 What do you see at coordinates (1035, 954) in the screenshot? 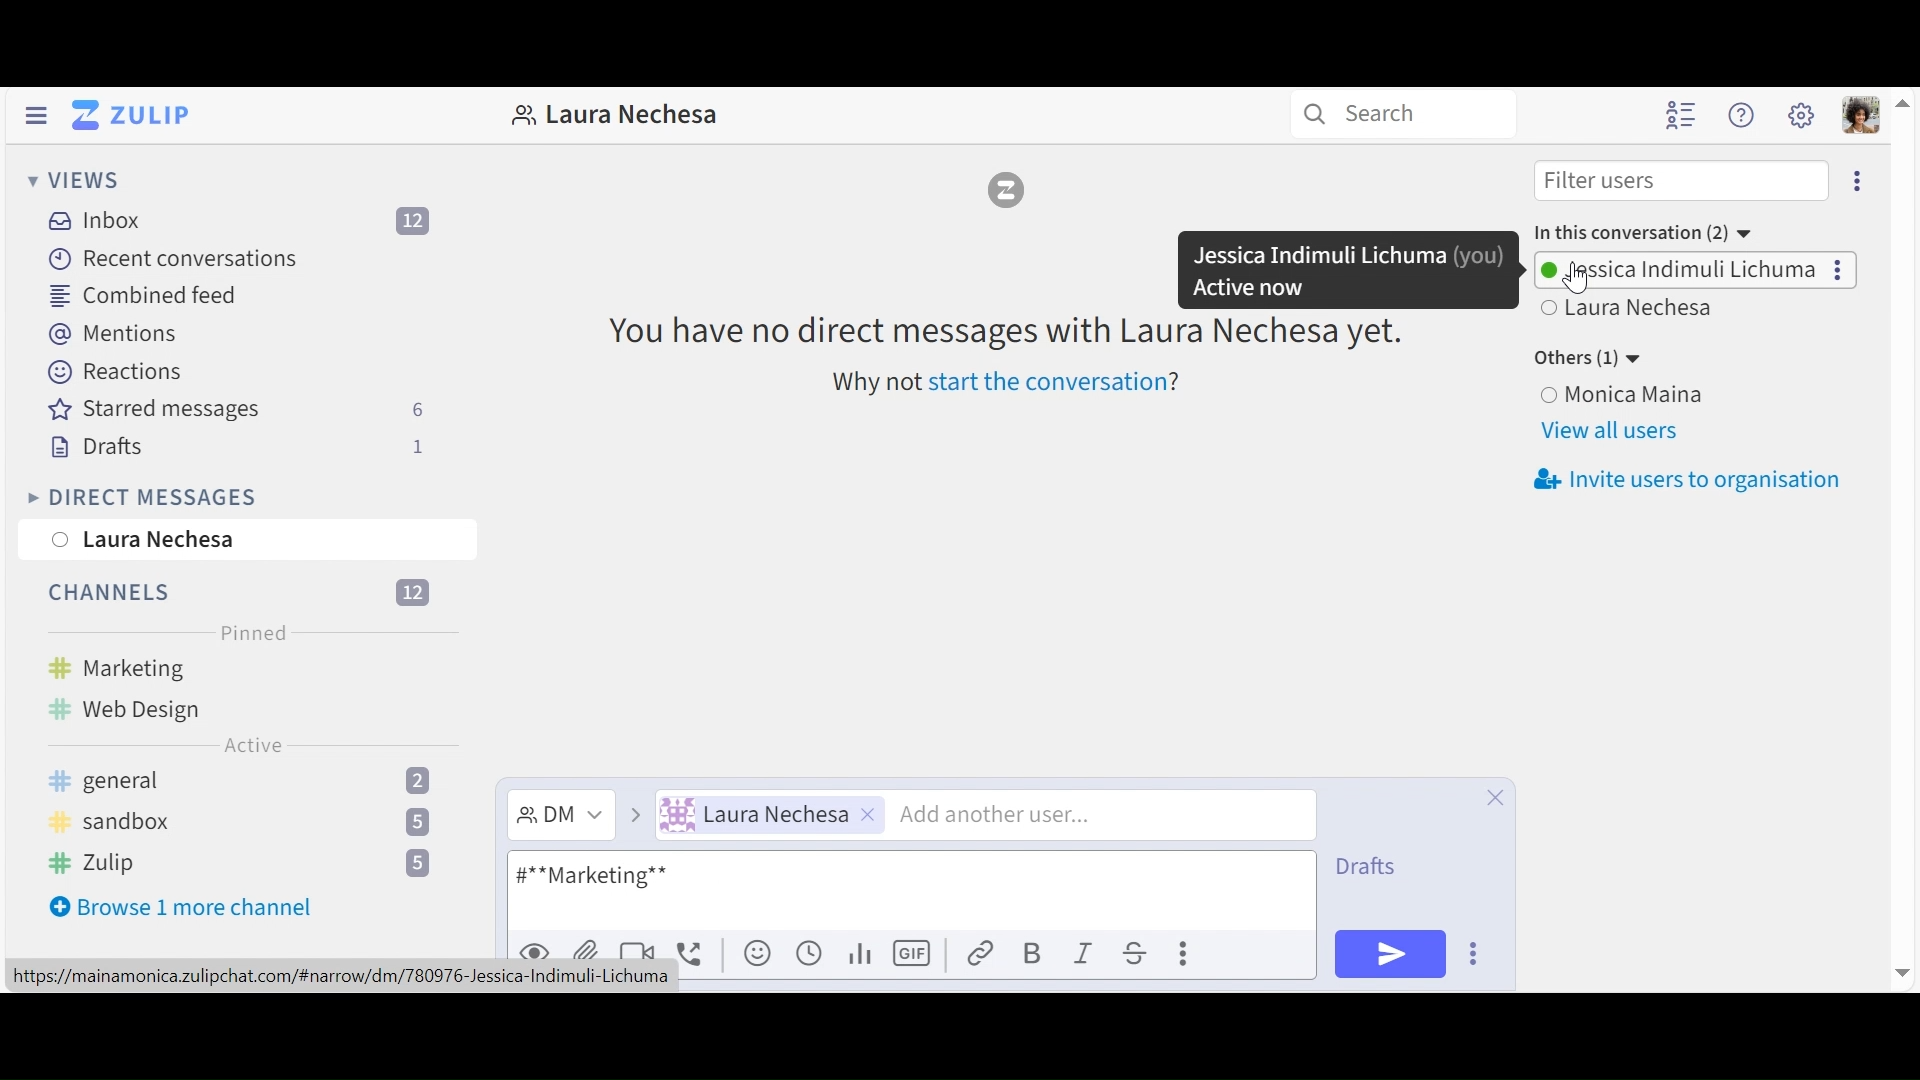
I see `Bold` at bounding box center [1035, 954].